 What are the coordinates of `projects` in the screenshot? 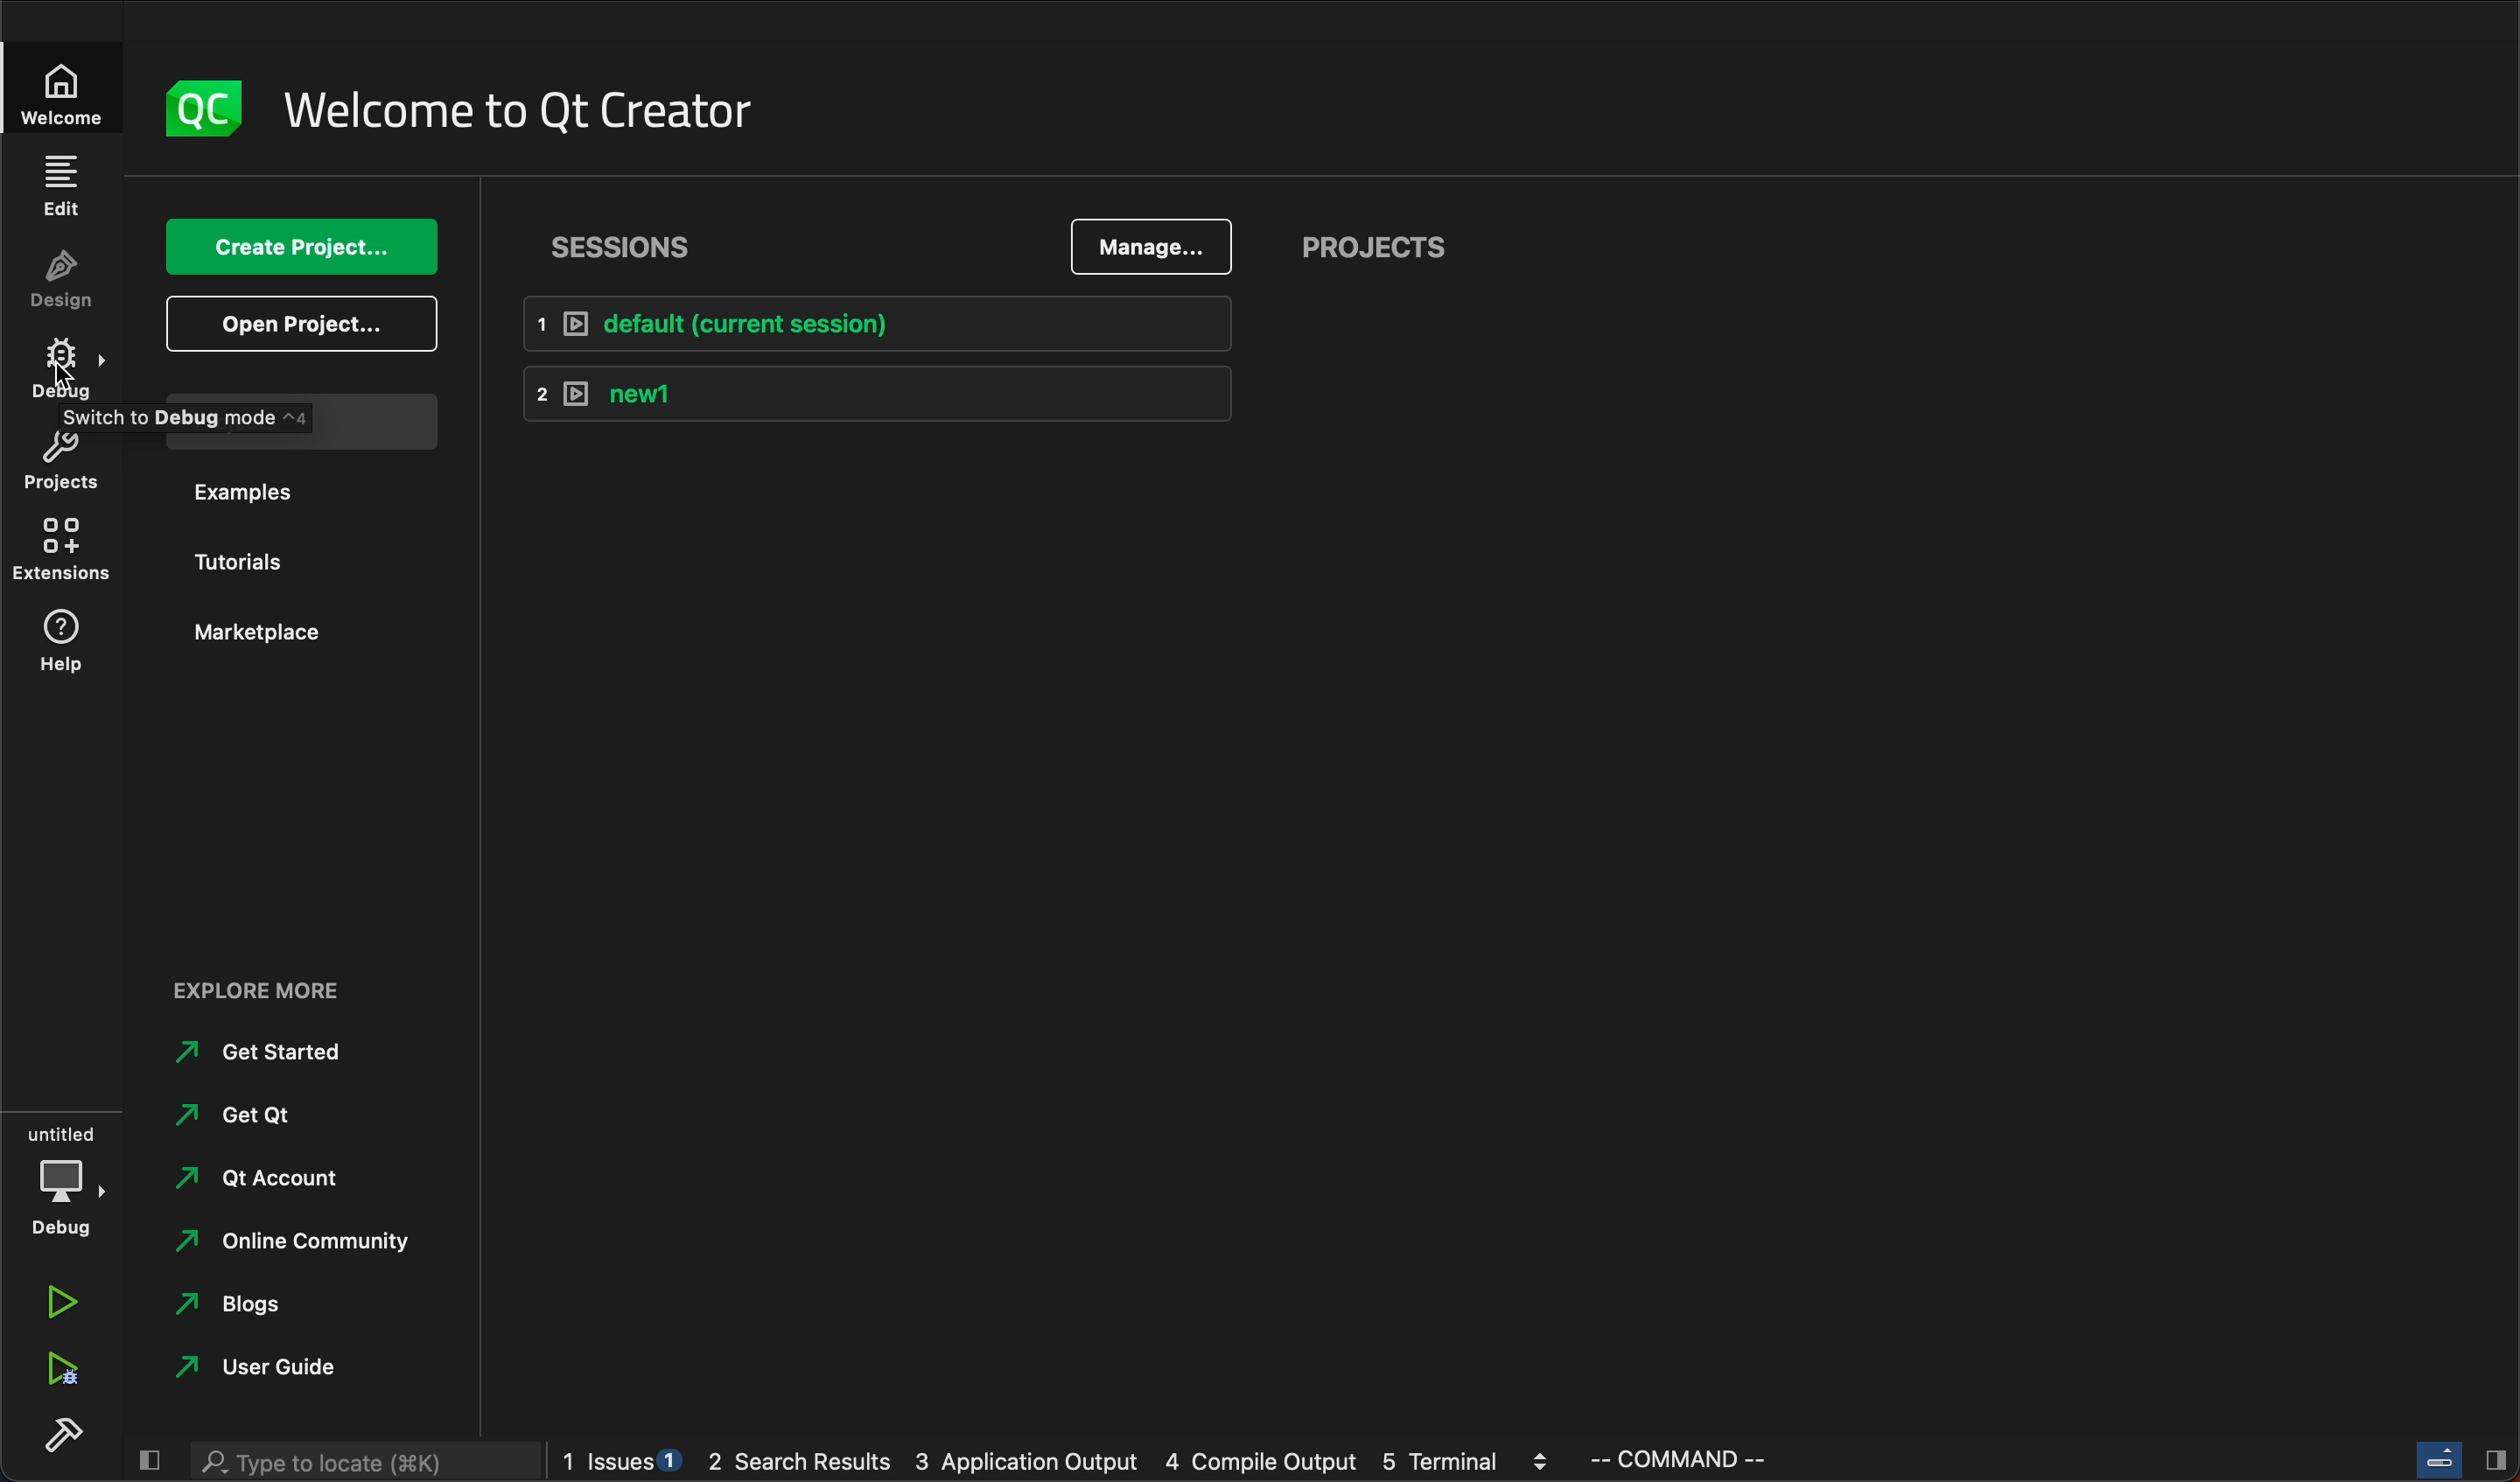 It's located at (241, 417).